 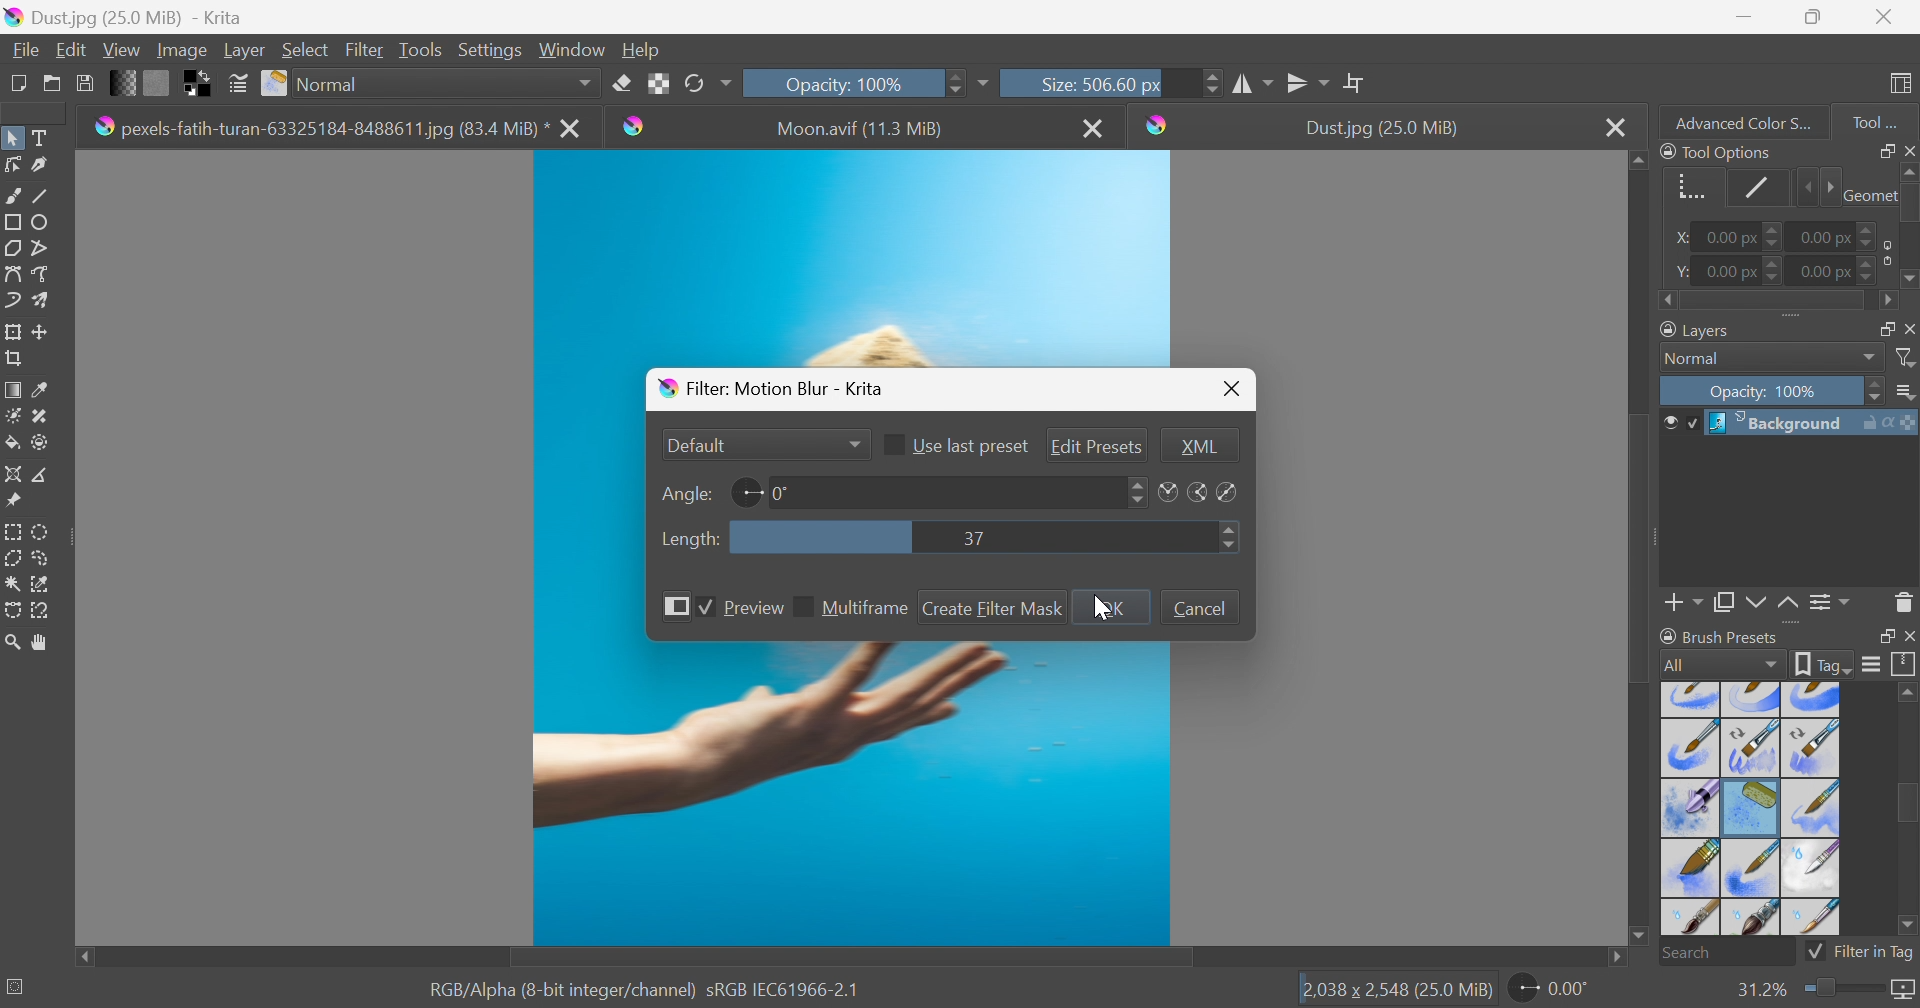 What do you see at coordinates (1684, 605) in the screenshot?
I see `Add Layer` at bounding box center [1684, 605].